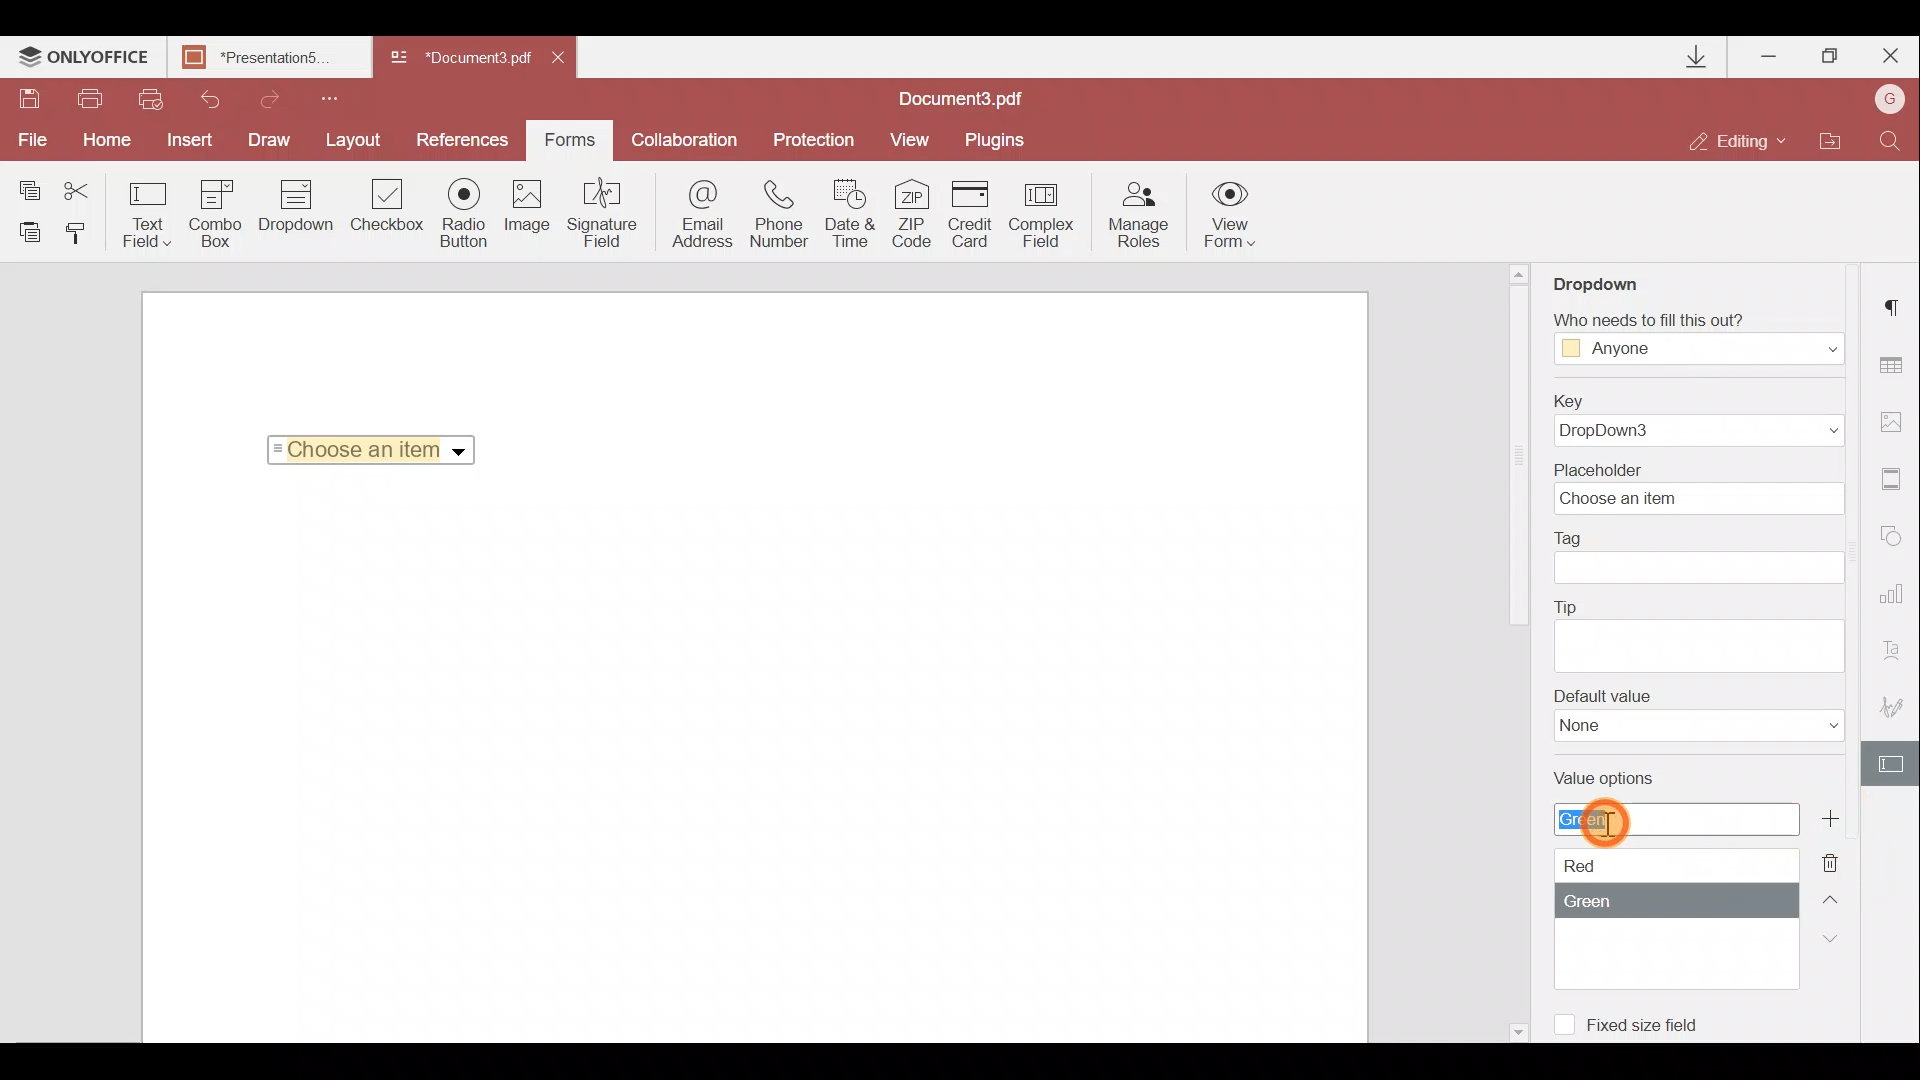 The width and height of the screenshot is (1920, 1080). Describe the element at coordinates (24, 183) in the screenshot. I see `Copy` at that location.